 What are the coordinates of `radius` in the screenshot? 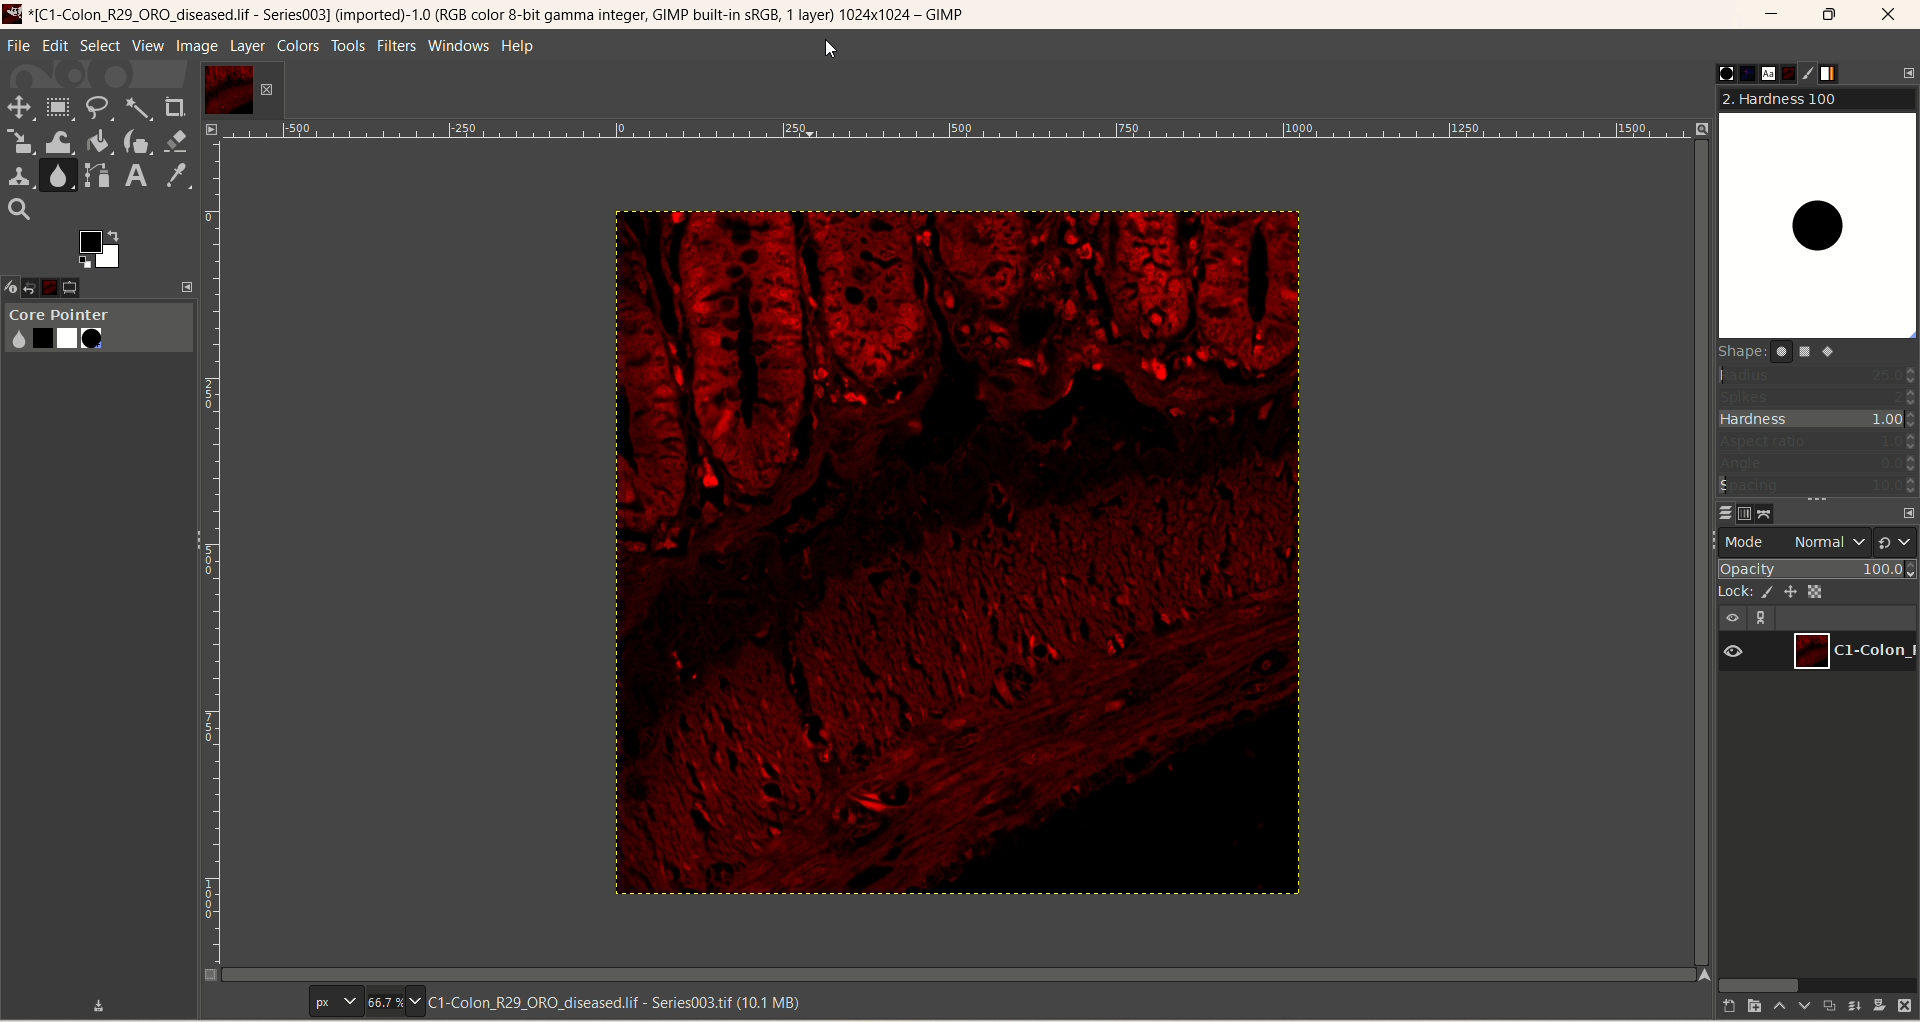 It's located at (1819, 374).